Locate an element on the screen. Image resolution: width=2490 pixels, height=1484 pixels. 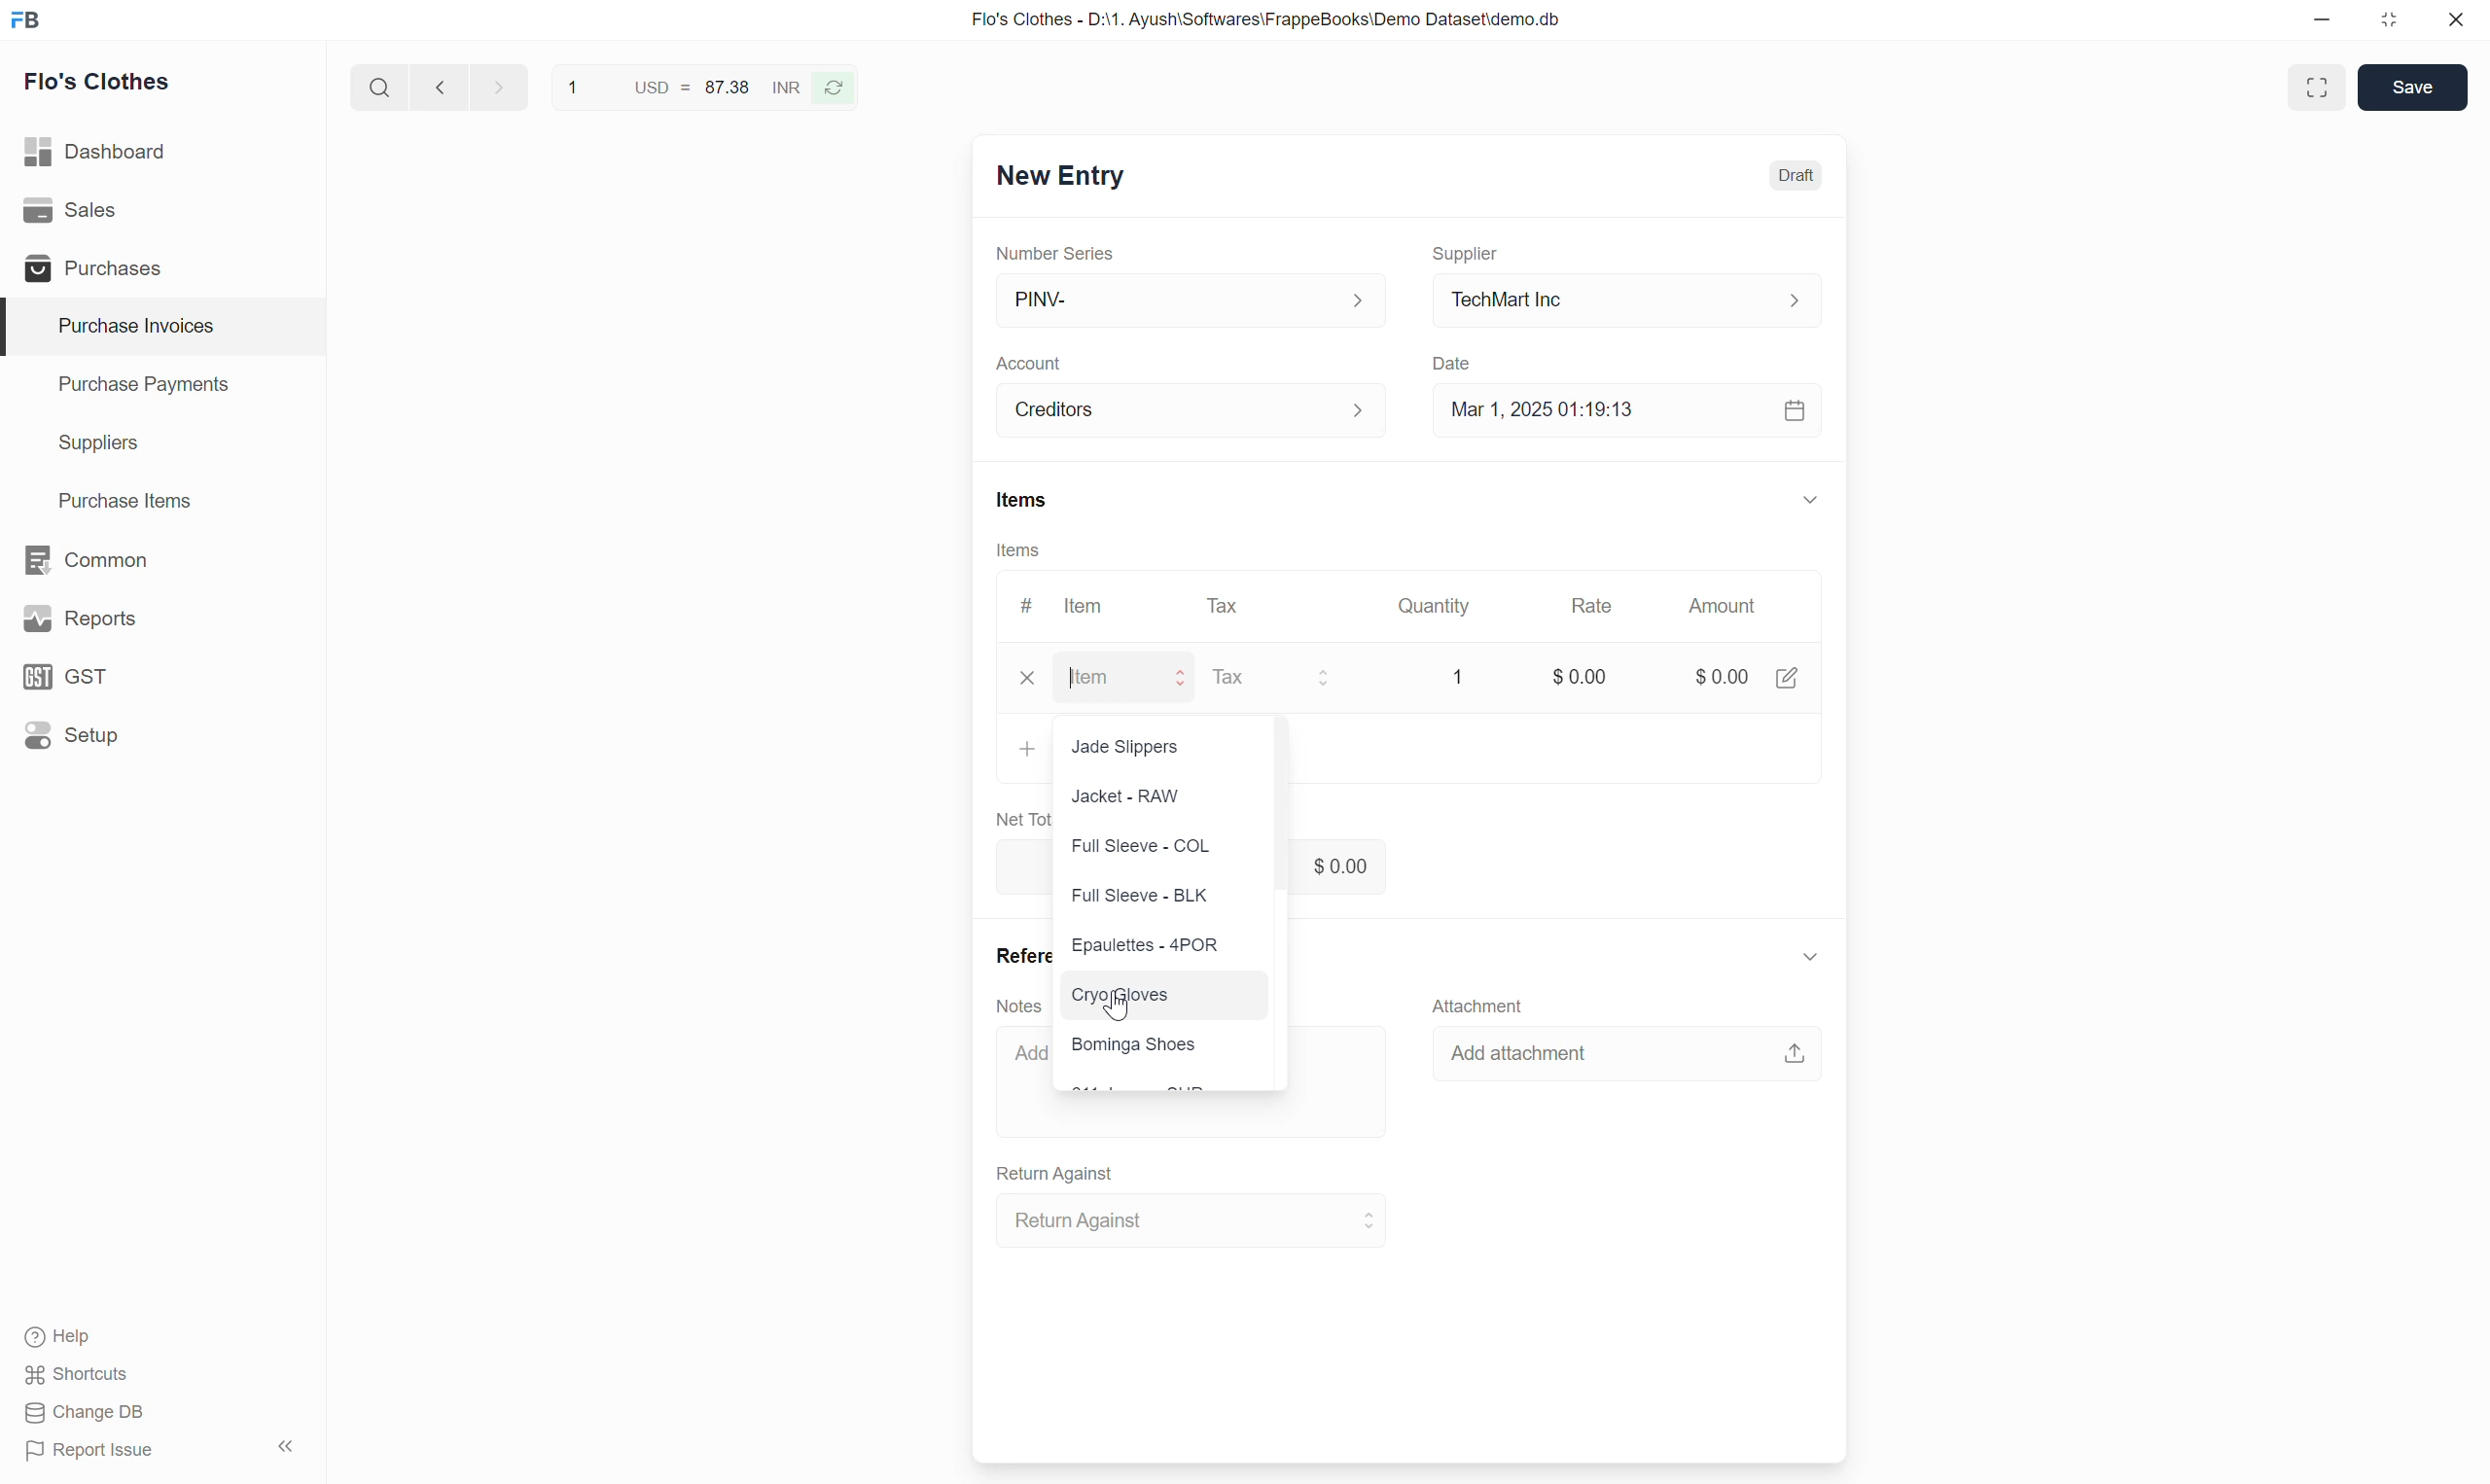
$0.00 is located at coordinates (1338, 866).